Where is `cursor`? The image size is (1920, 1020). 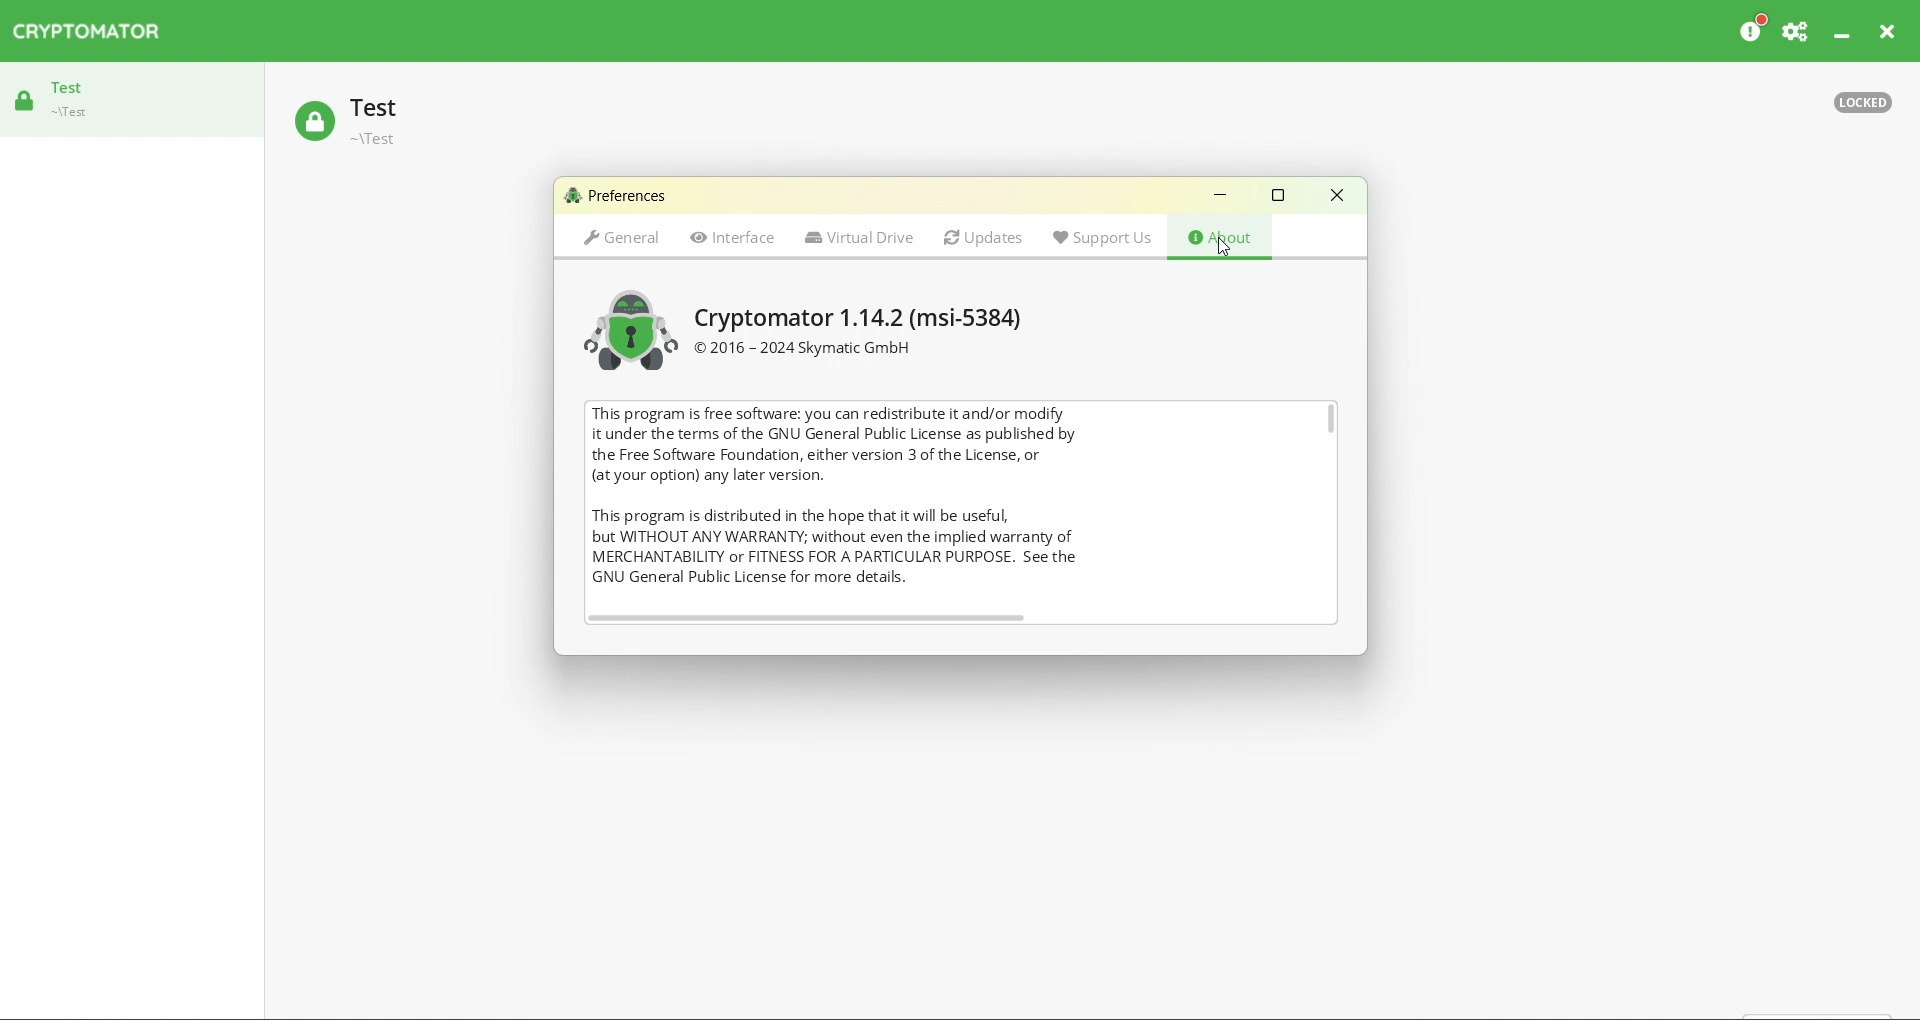 cursor is located at coordinates (1225, 249).